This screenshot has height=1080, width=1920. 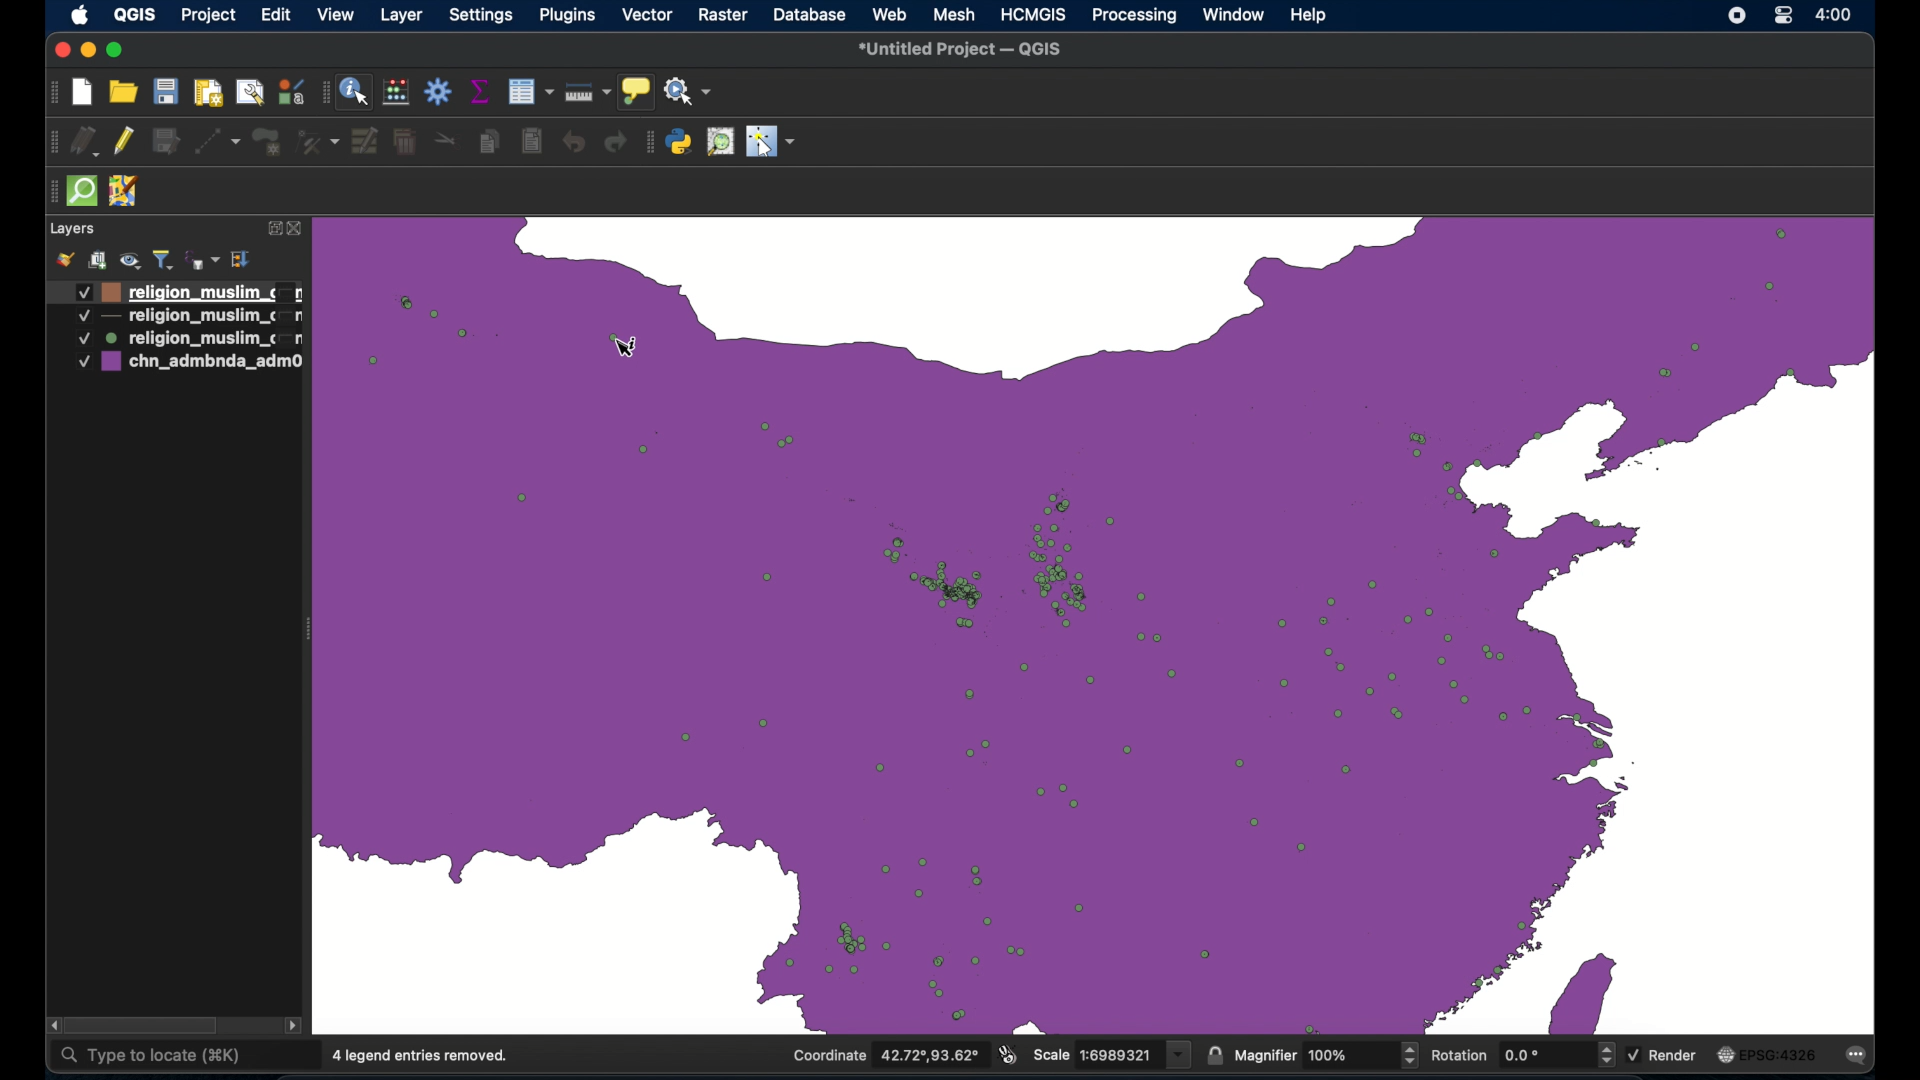 What do you see at coordinates (721, 14) in the screenshot?
I see `raster` at bounding box center [721, 14].